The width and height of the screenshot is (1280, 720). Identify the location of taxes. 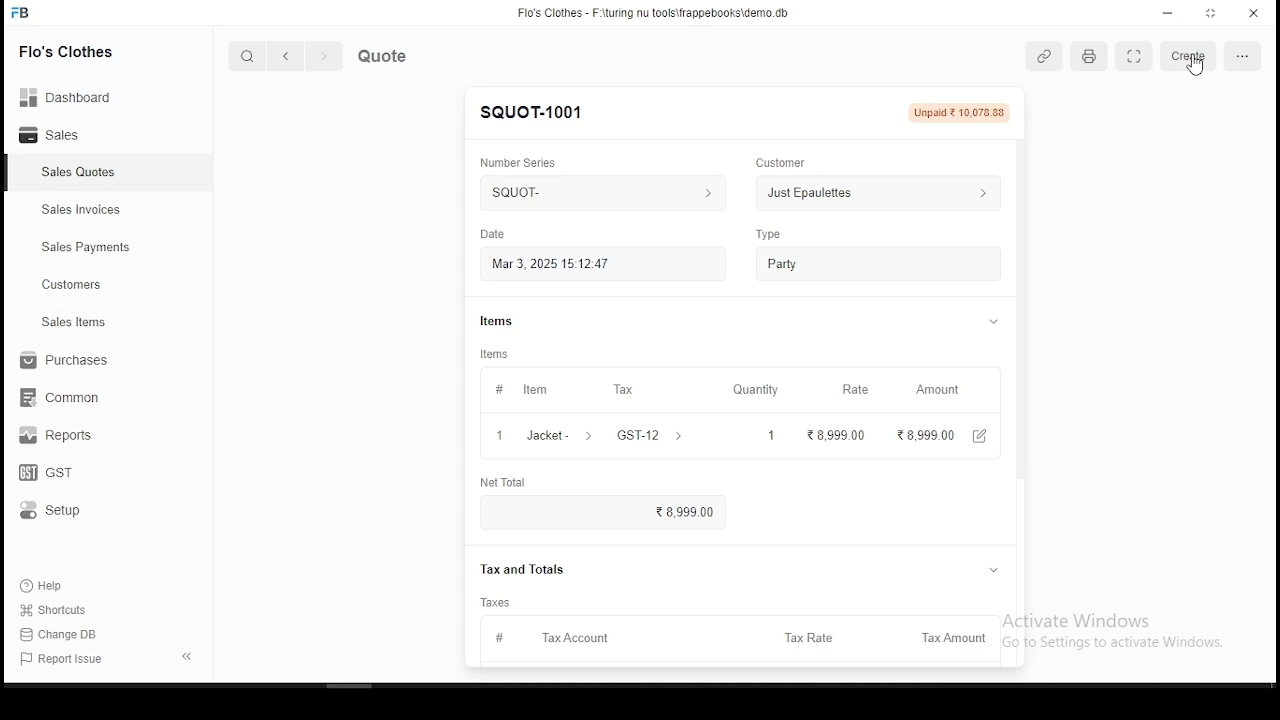
(500, 601).